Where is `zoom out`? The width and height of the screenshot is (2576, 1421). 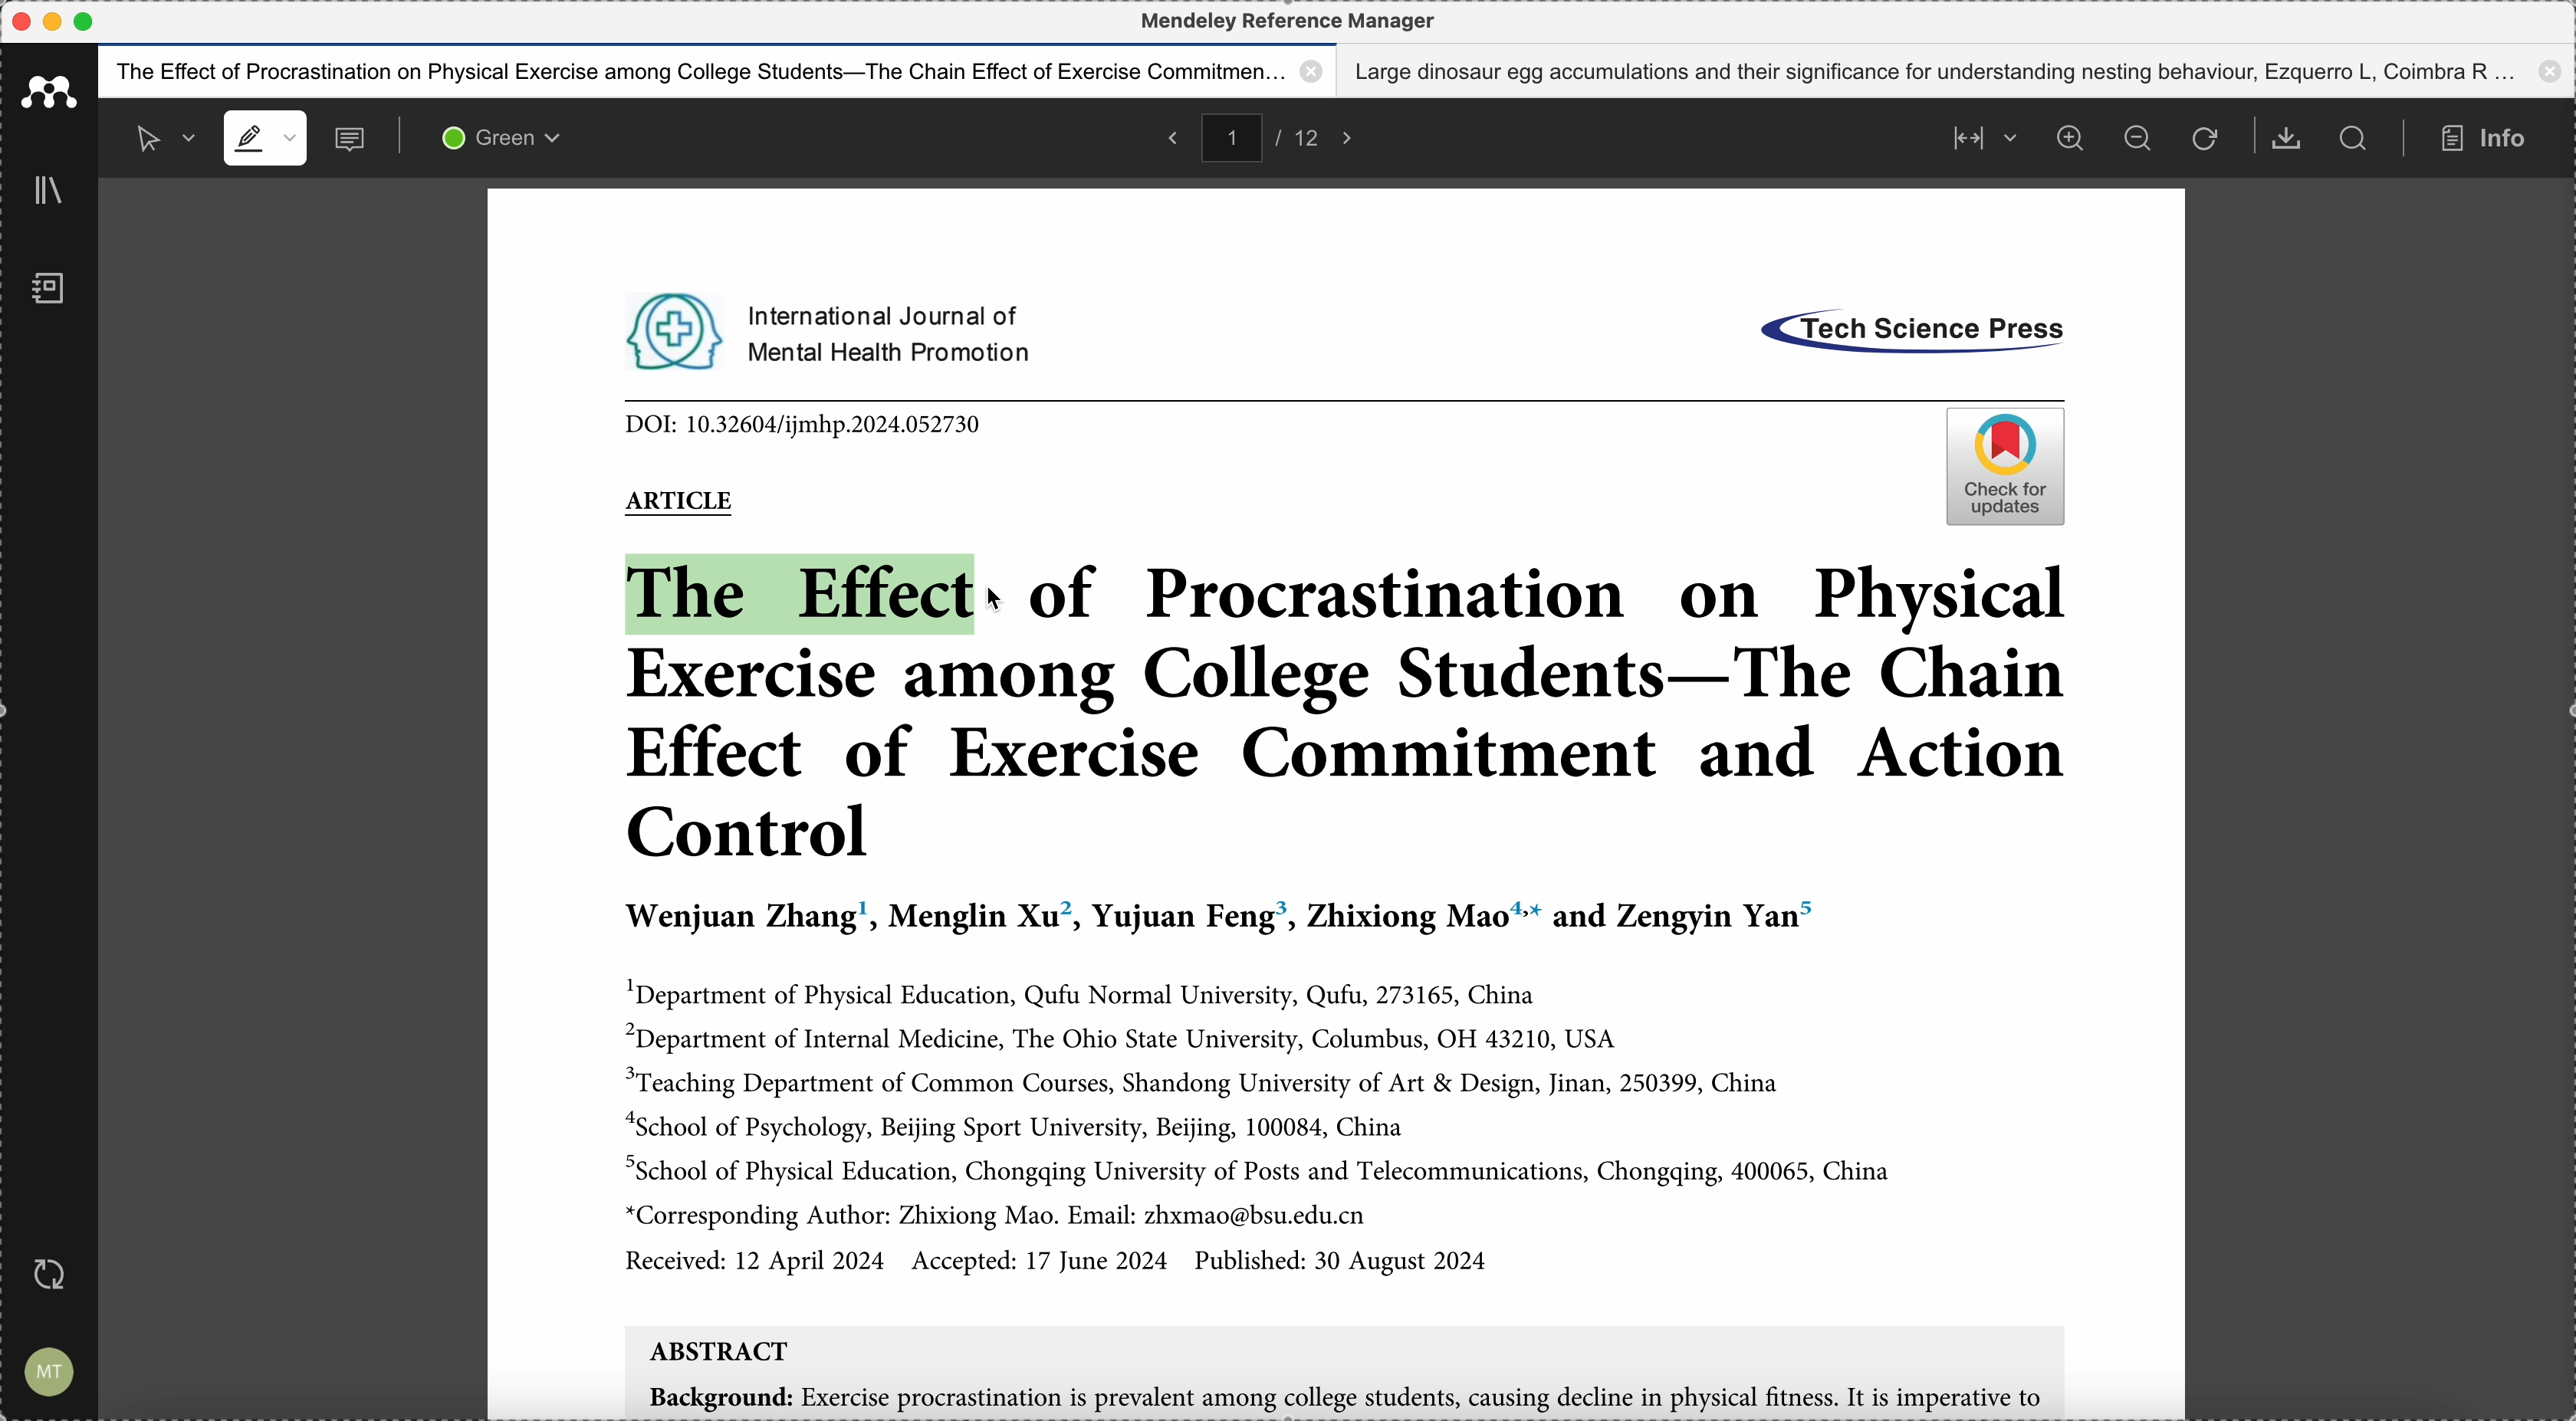
zoom out is located at coordinates (2141, 140).